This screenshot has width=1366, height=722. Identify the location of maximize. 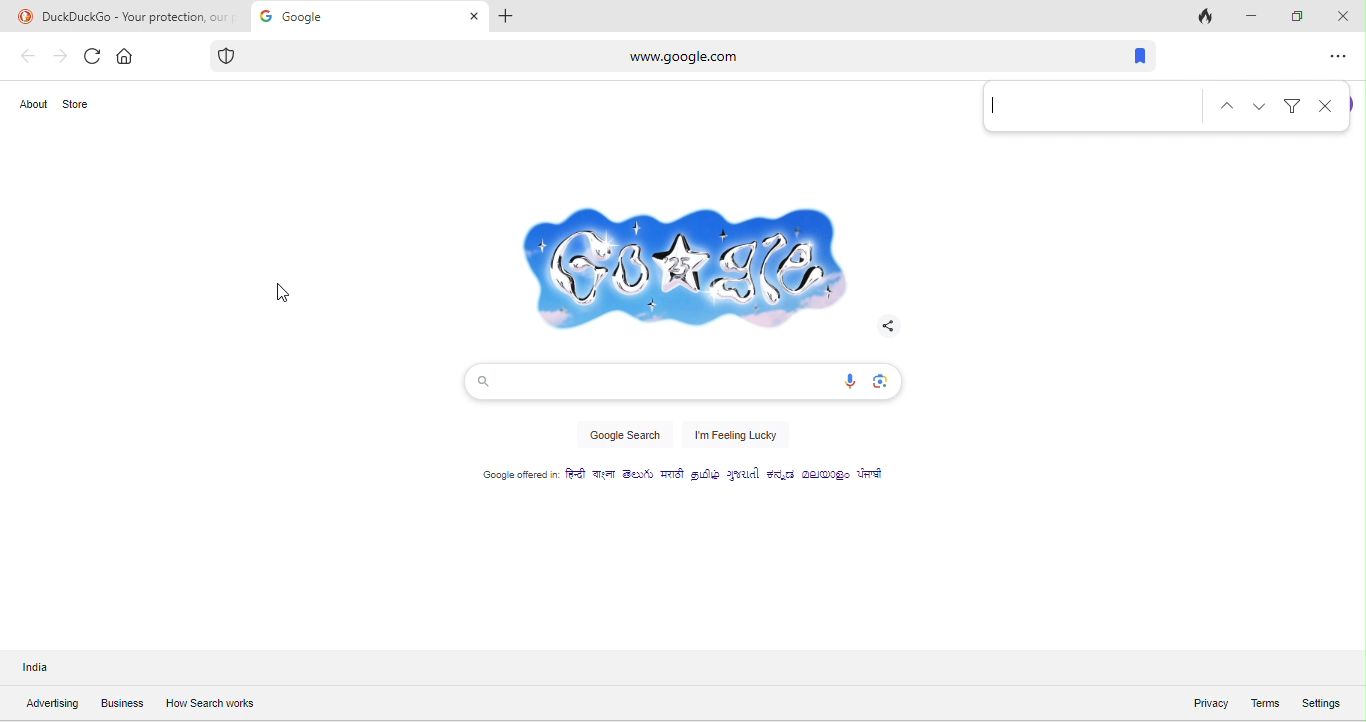
(1295, 15).